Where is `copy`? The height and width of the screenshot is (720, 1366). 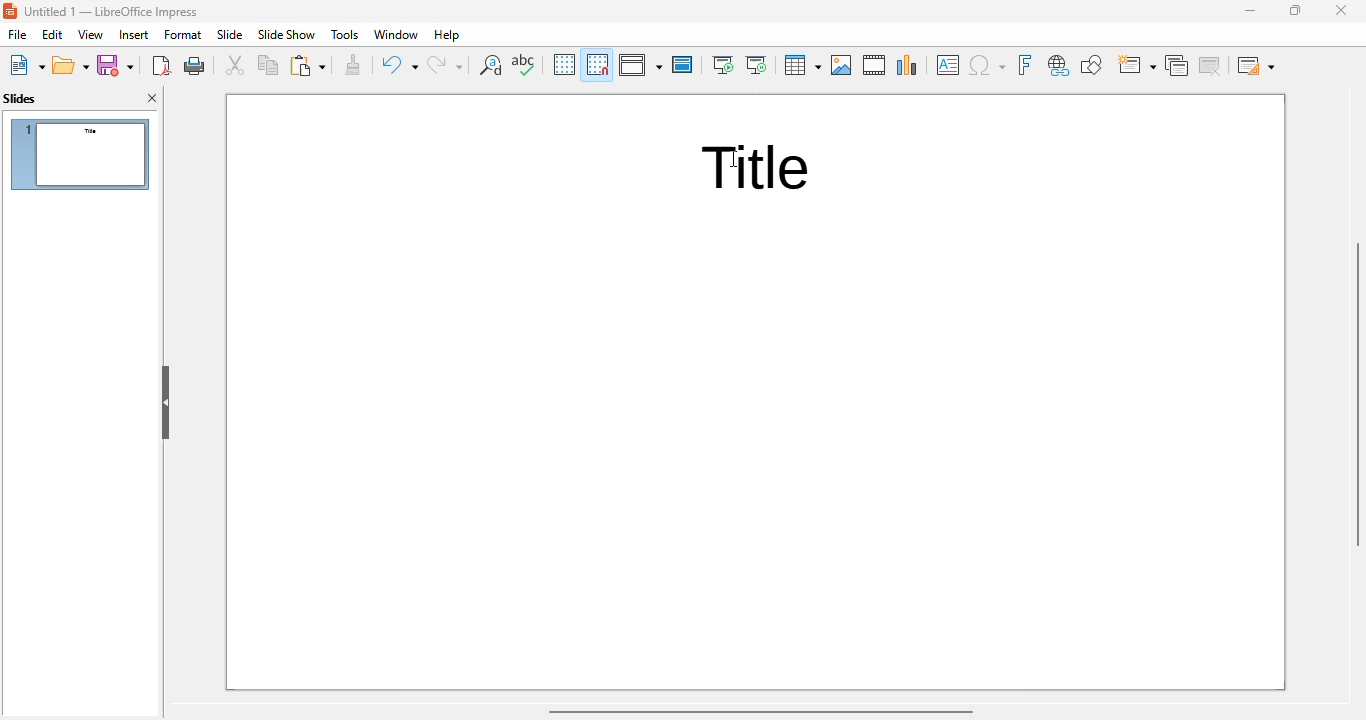 copy is located at coordinates (268, 65).